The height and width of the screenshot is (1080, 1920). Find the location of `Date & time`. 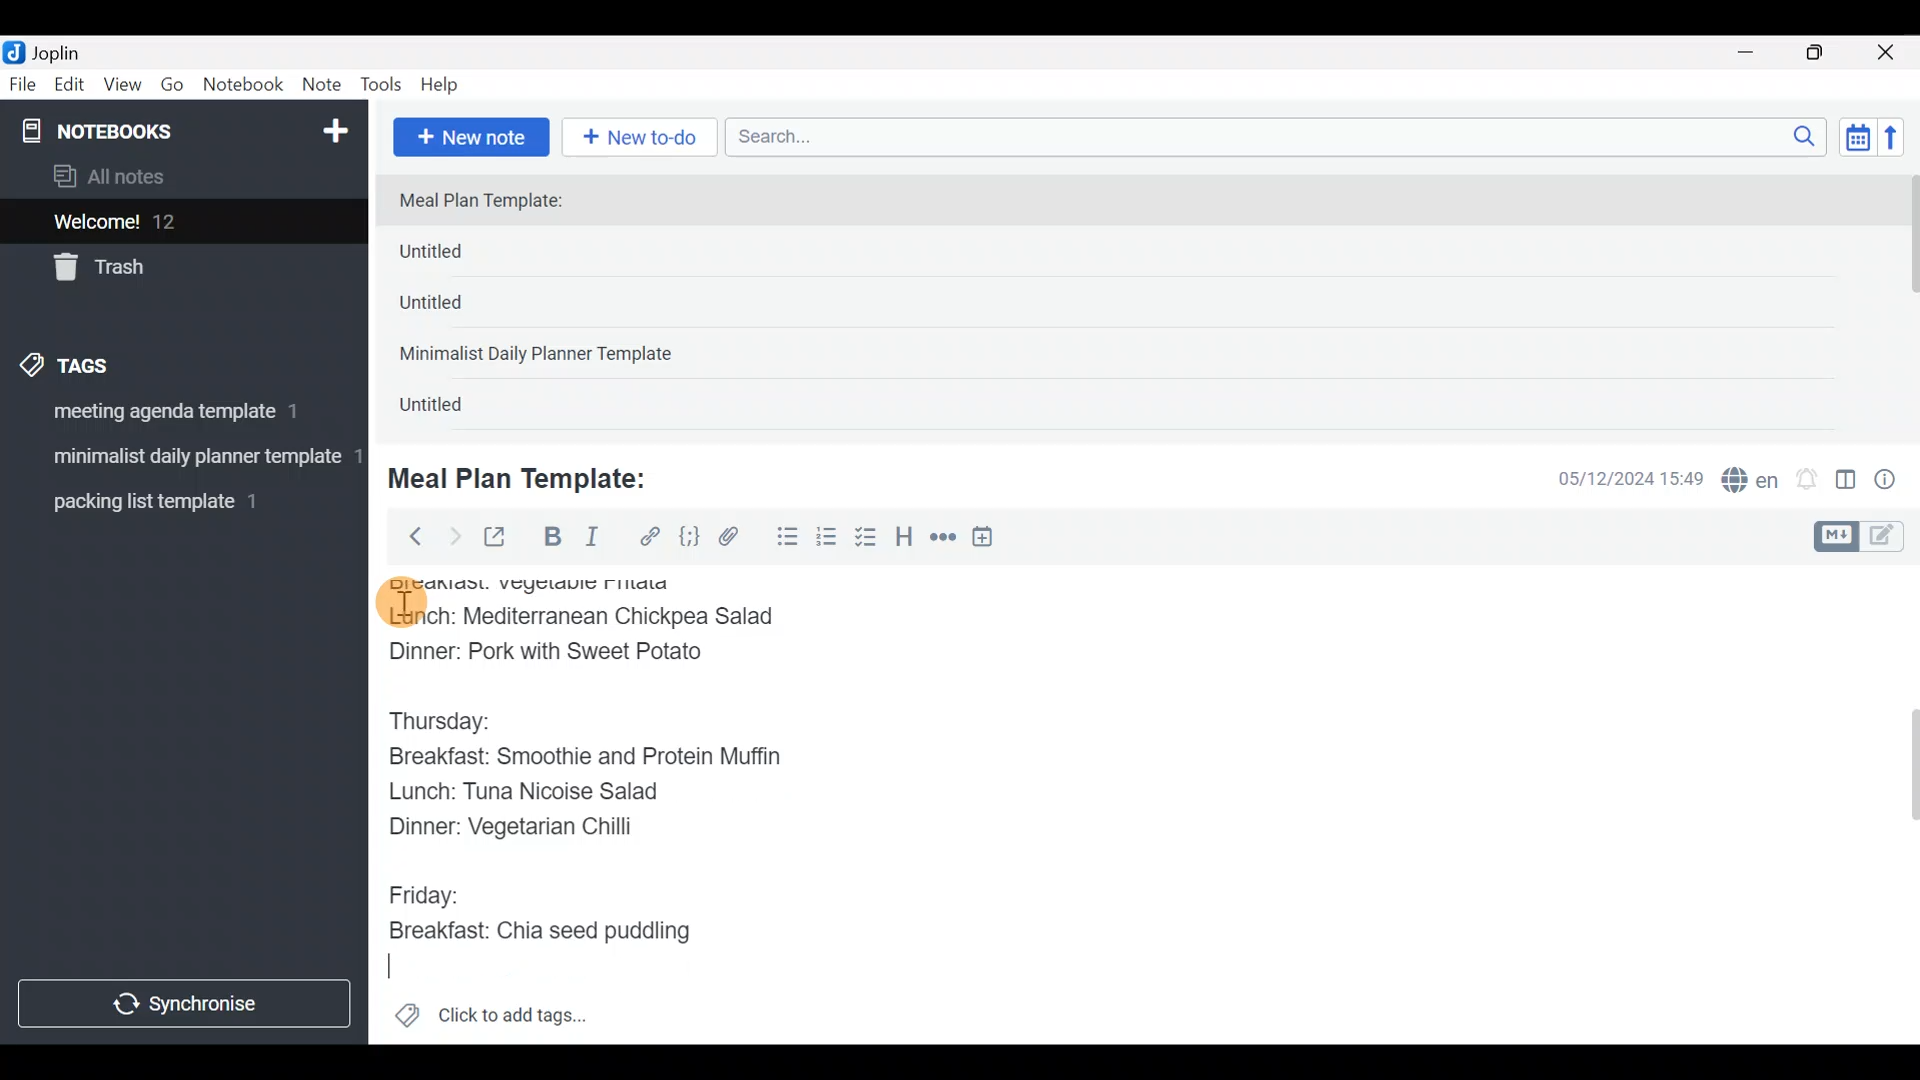

Date & time is located at coordinates (1615, 478).